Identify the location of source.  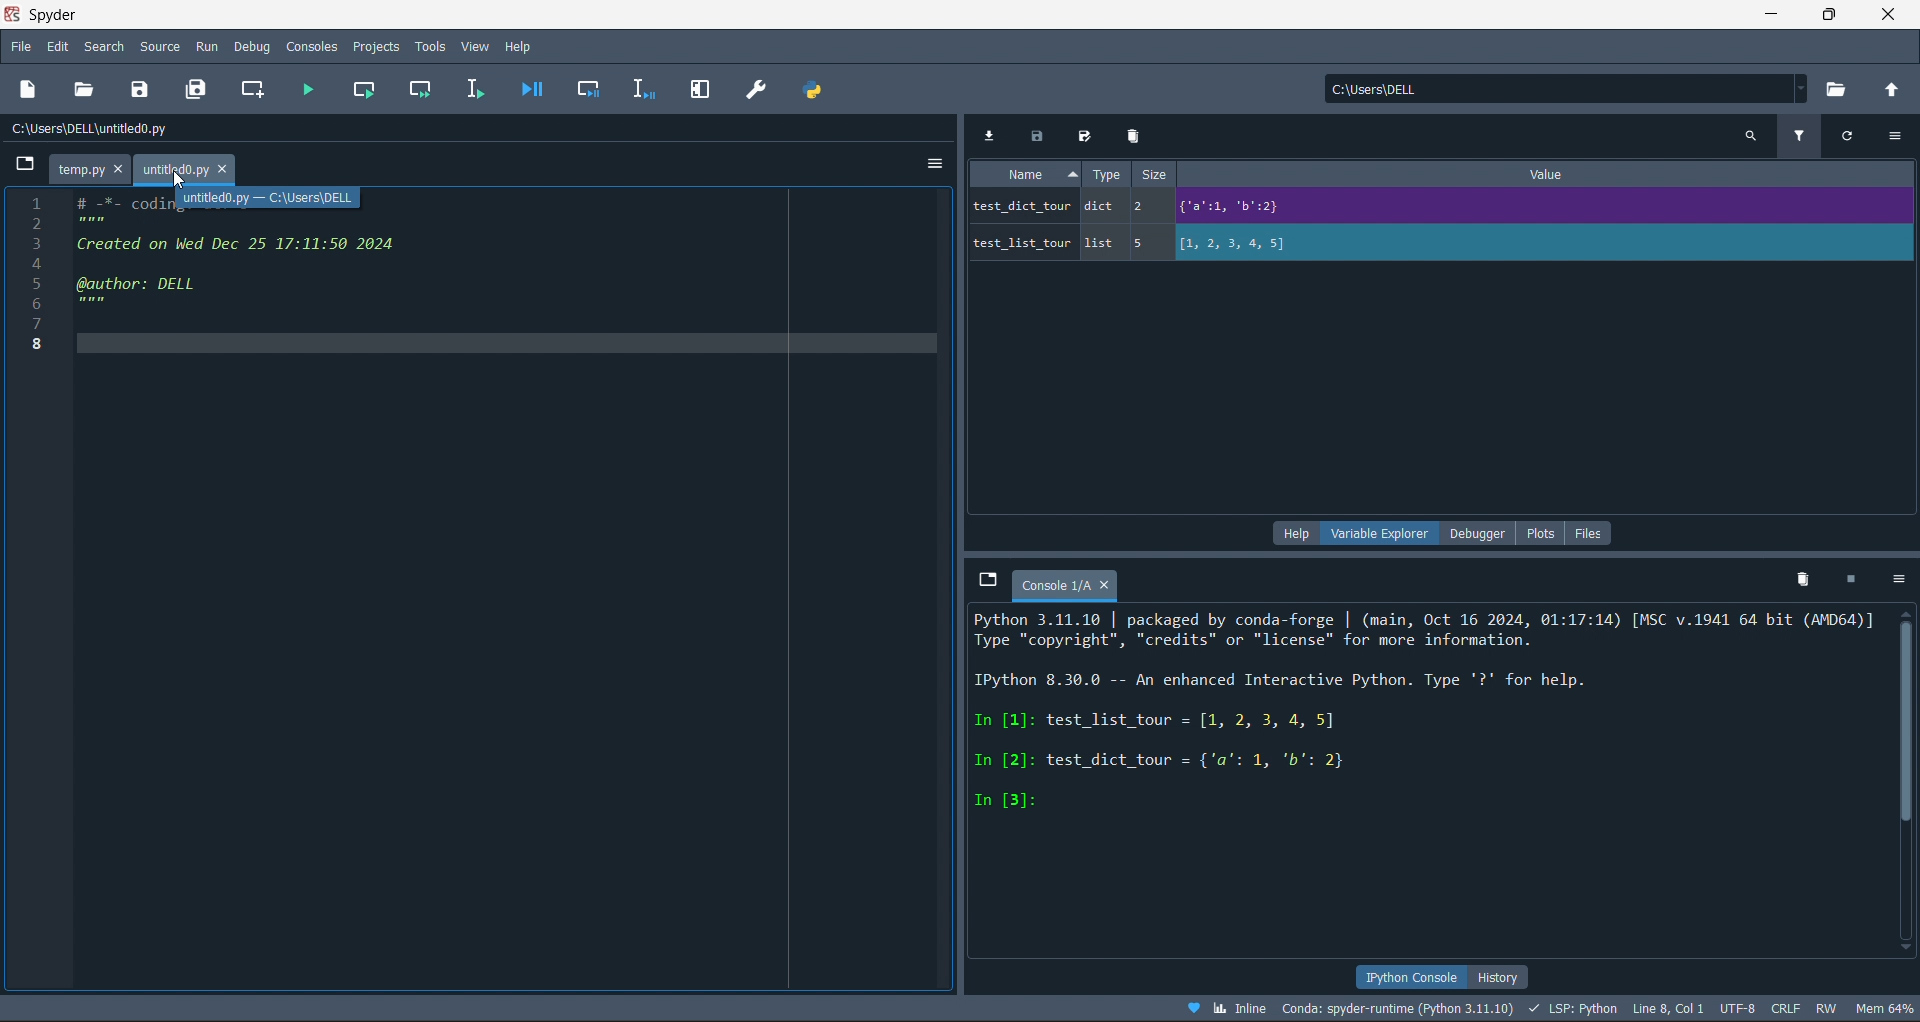
(165, 46).